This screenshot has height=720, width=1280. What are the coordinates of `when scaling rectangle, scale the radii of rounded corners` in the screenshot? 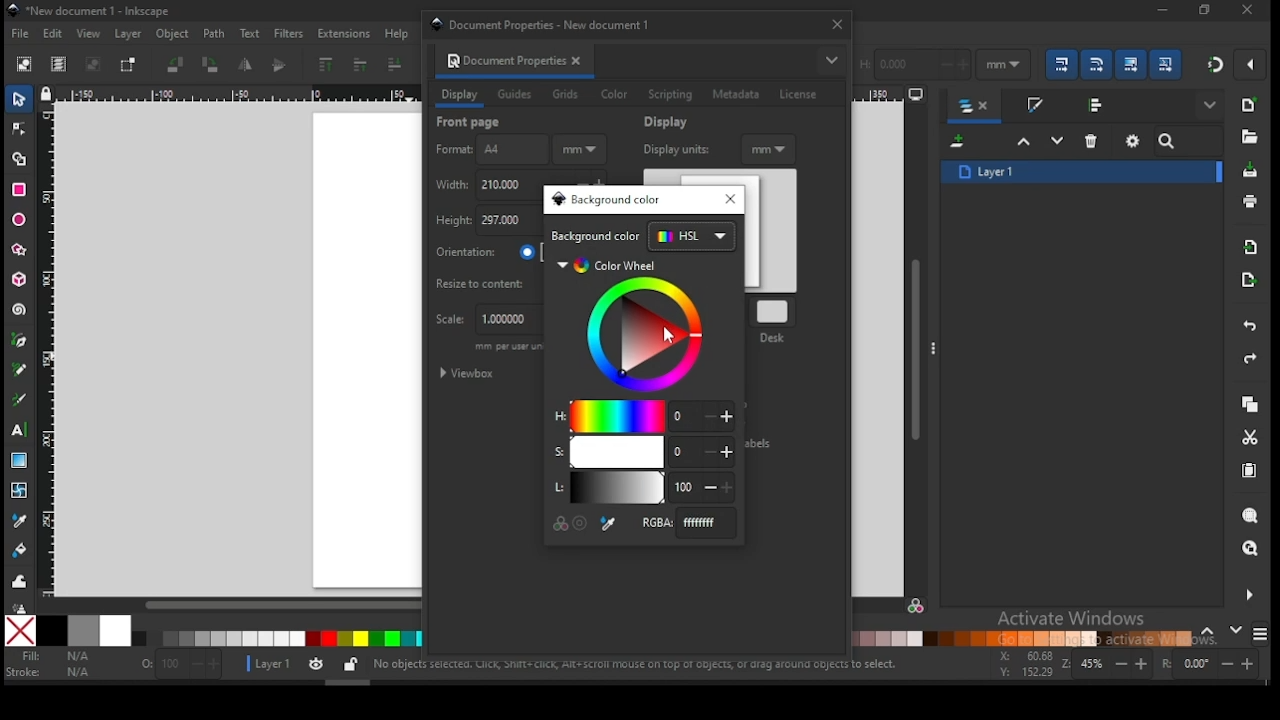 It's located at (1095, 64).